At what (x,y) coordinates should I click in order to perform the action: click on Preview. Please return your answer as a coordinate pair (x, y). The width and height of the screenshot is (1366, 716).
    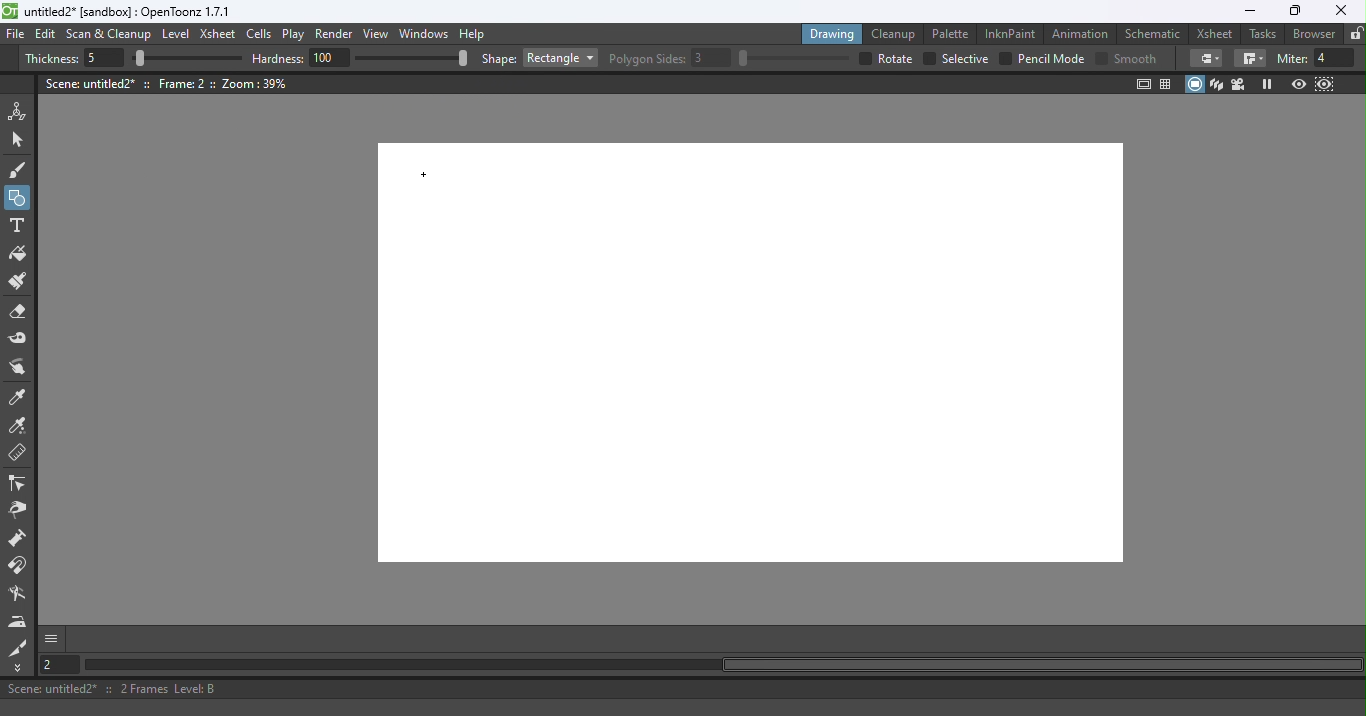
    Looking at the image, I should click on (1298, 85).